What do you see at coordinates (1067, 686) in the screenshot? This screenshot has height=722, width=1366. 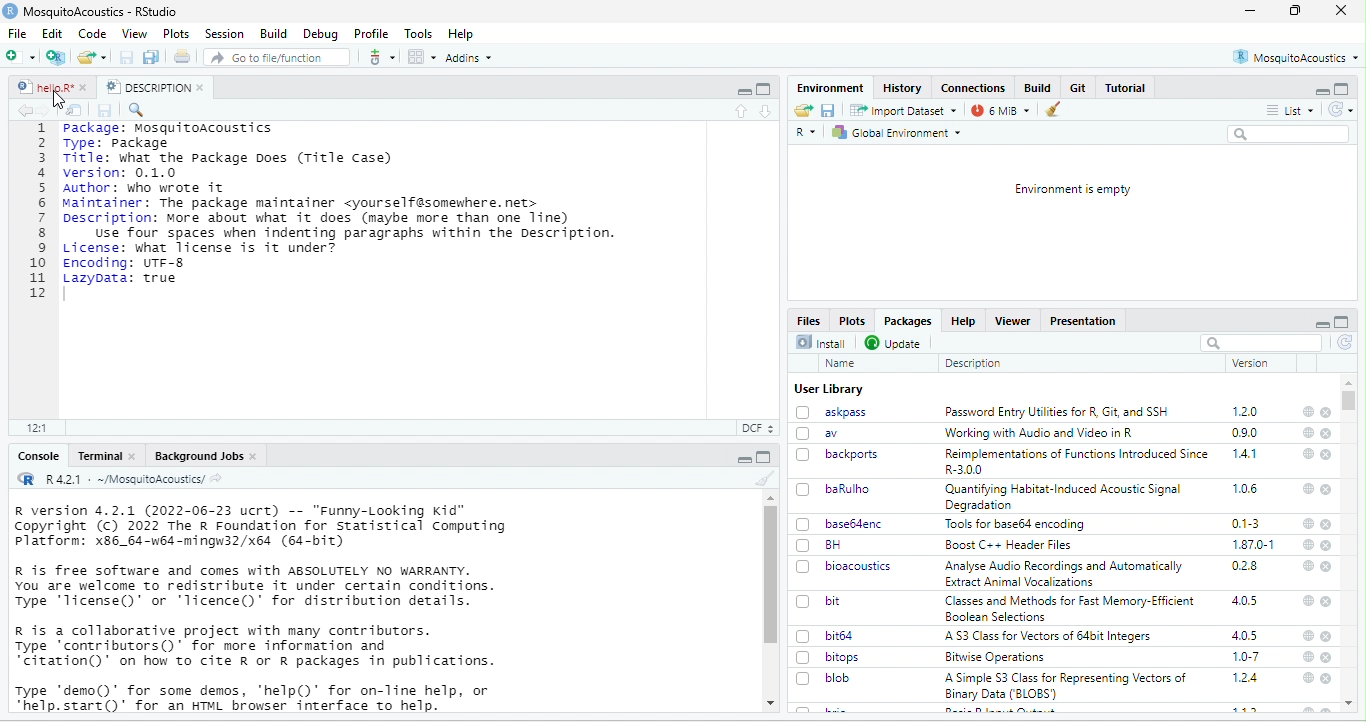 I see `A Simple S3 Class for Representing Vectors of Binary Data (‘BLOBS’)` at bounding box center [1067, 686].